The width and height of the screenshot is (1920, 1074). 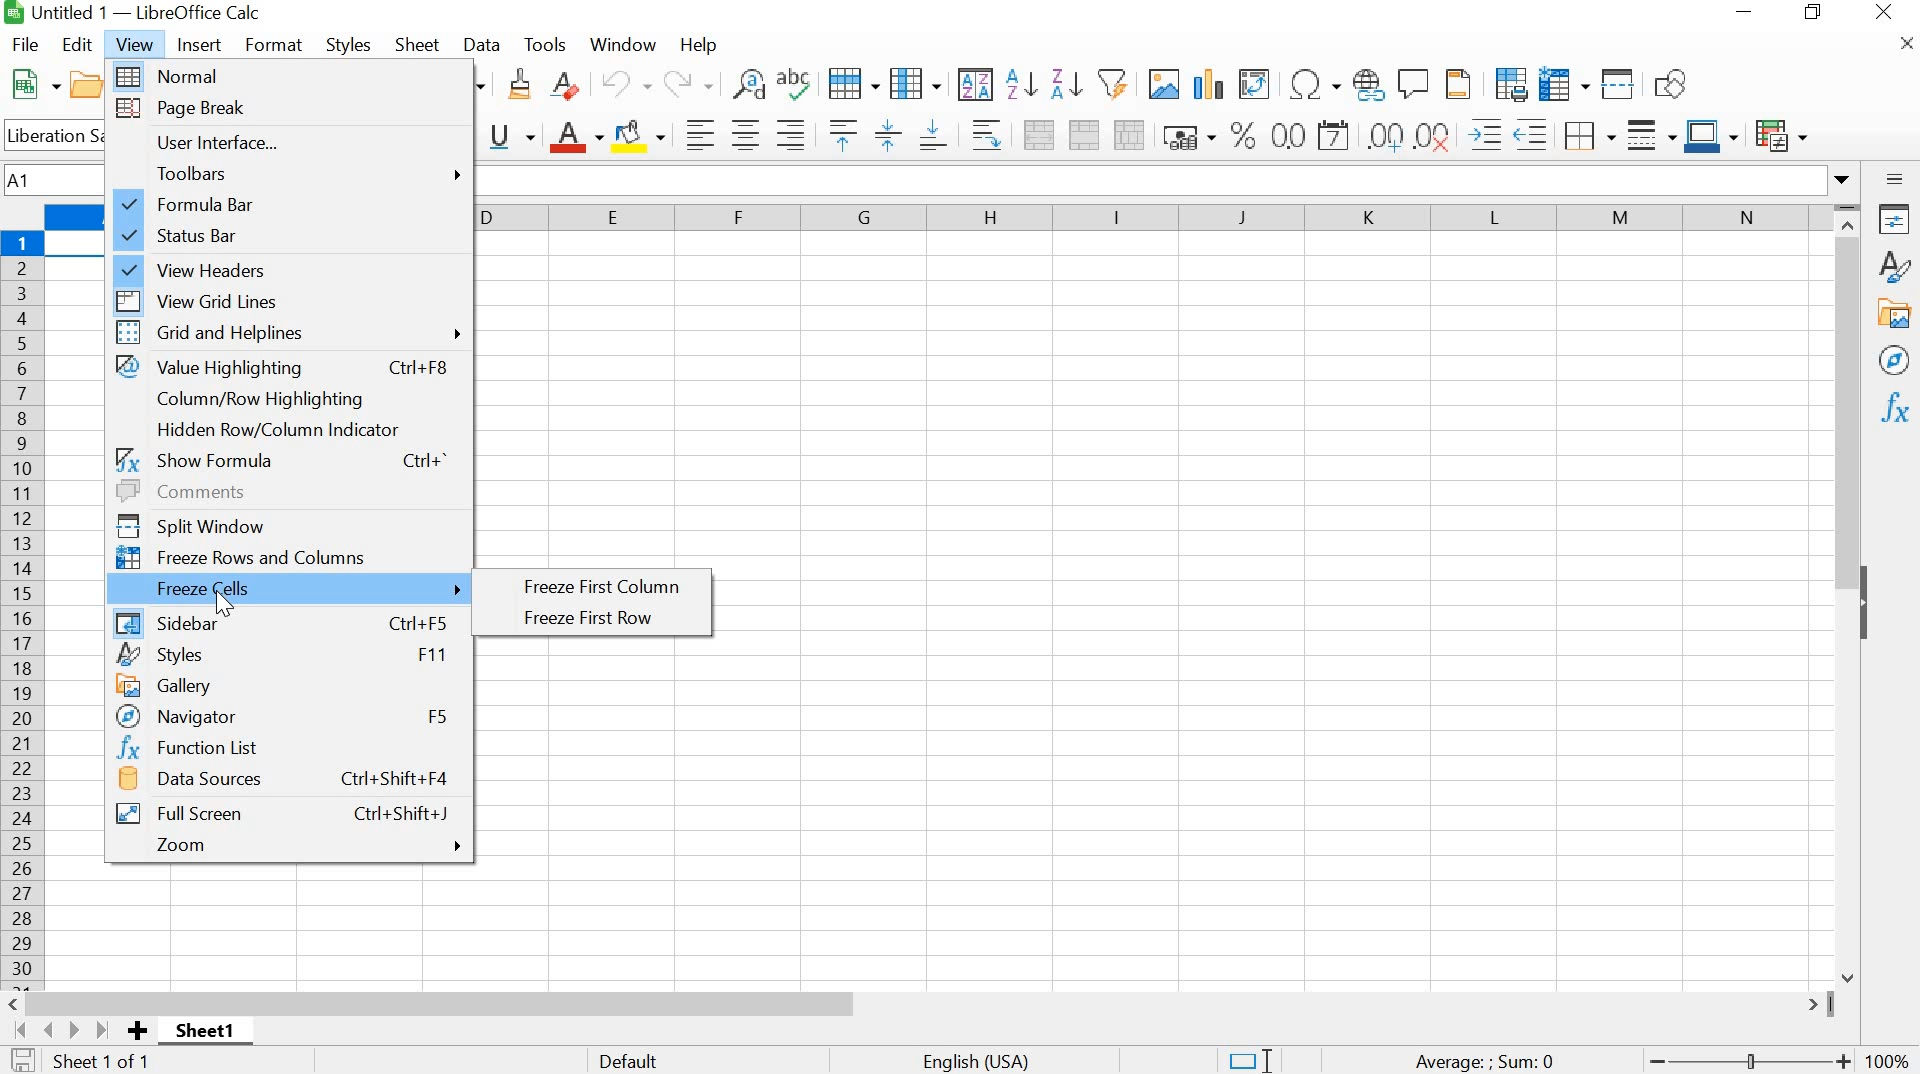 What do you see at coordinates (798, 86) in the screenshot?
I see `SPELLING` at bounding box center [798, 86].